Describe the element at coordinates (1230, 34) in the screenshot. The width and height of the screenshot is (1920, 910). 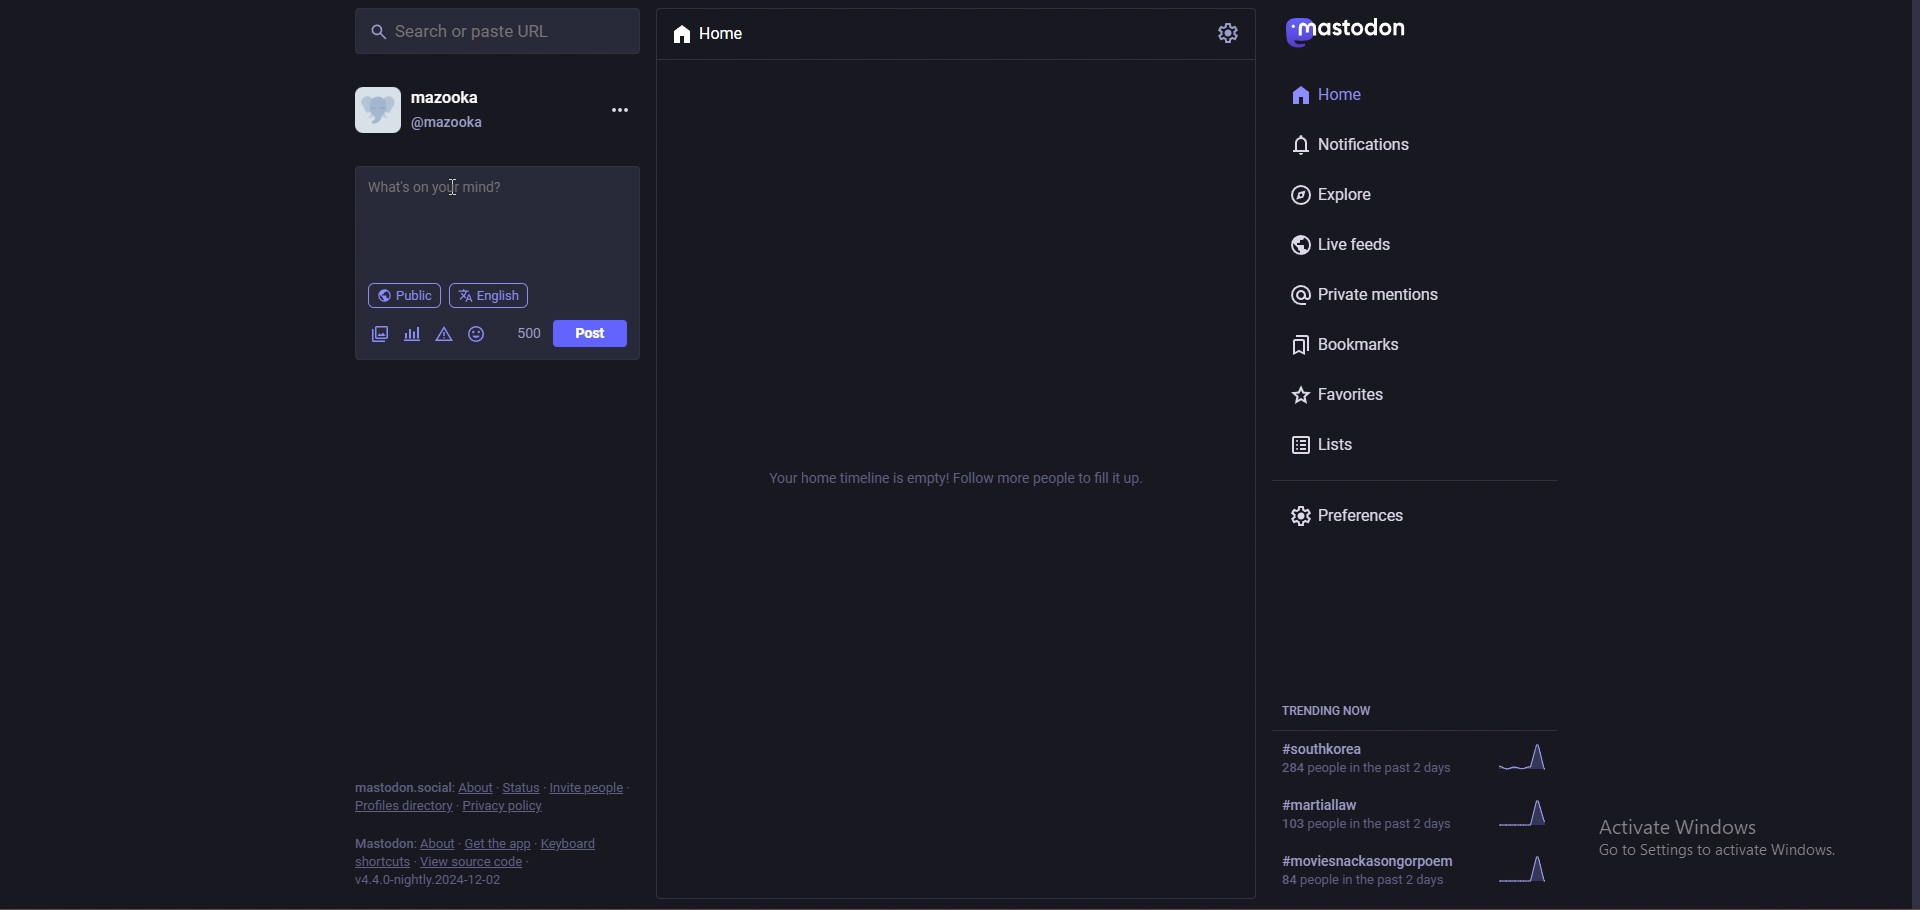
I see `settings` at that location.